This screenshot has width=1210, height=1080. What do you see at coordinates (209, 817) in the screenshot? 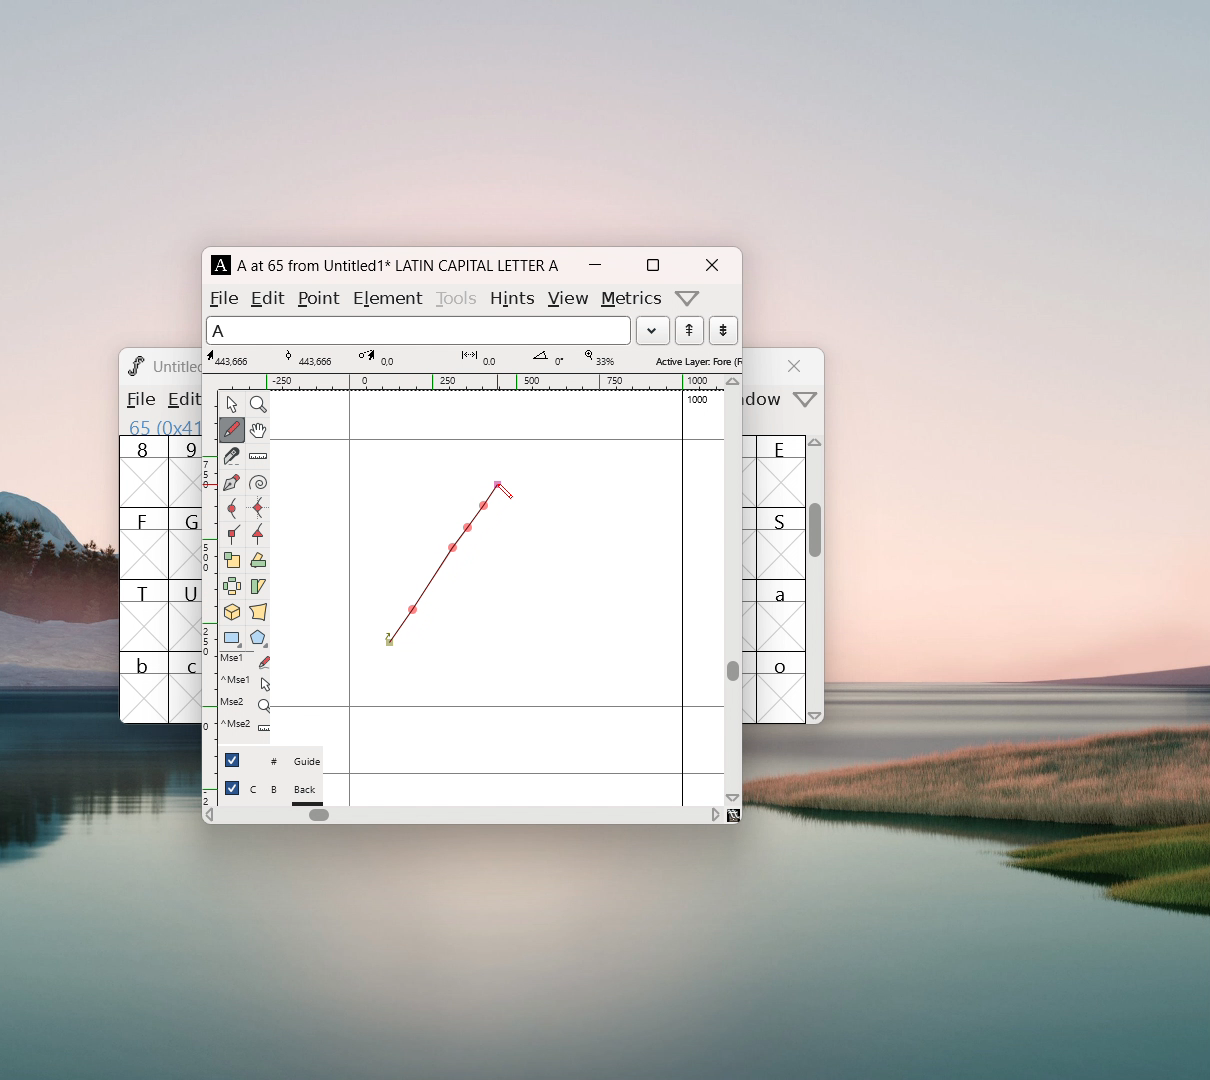
I see `scroll left` at bounding box center [209, 817].